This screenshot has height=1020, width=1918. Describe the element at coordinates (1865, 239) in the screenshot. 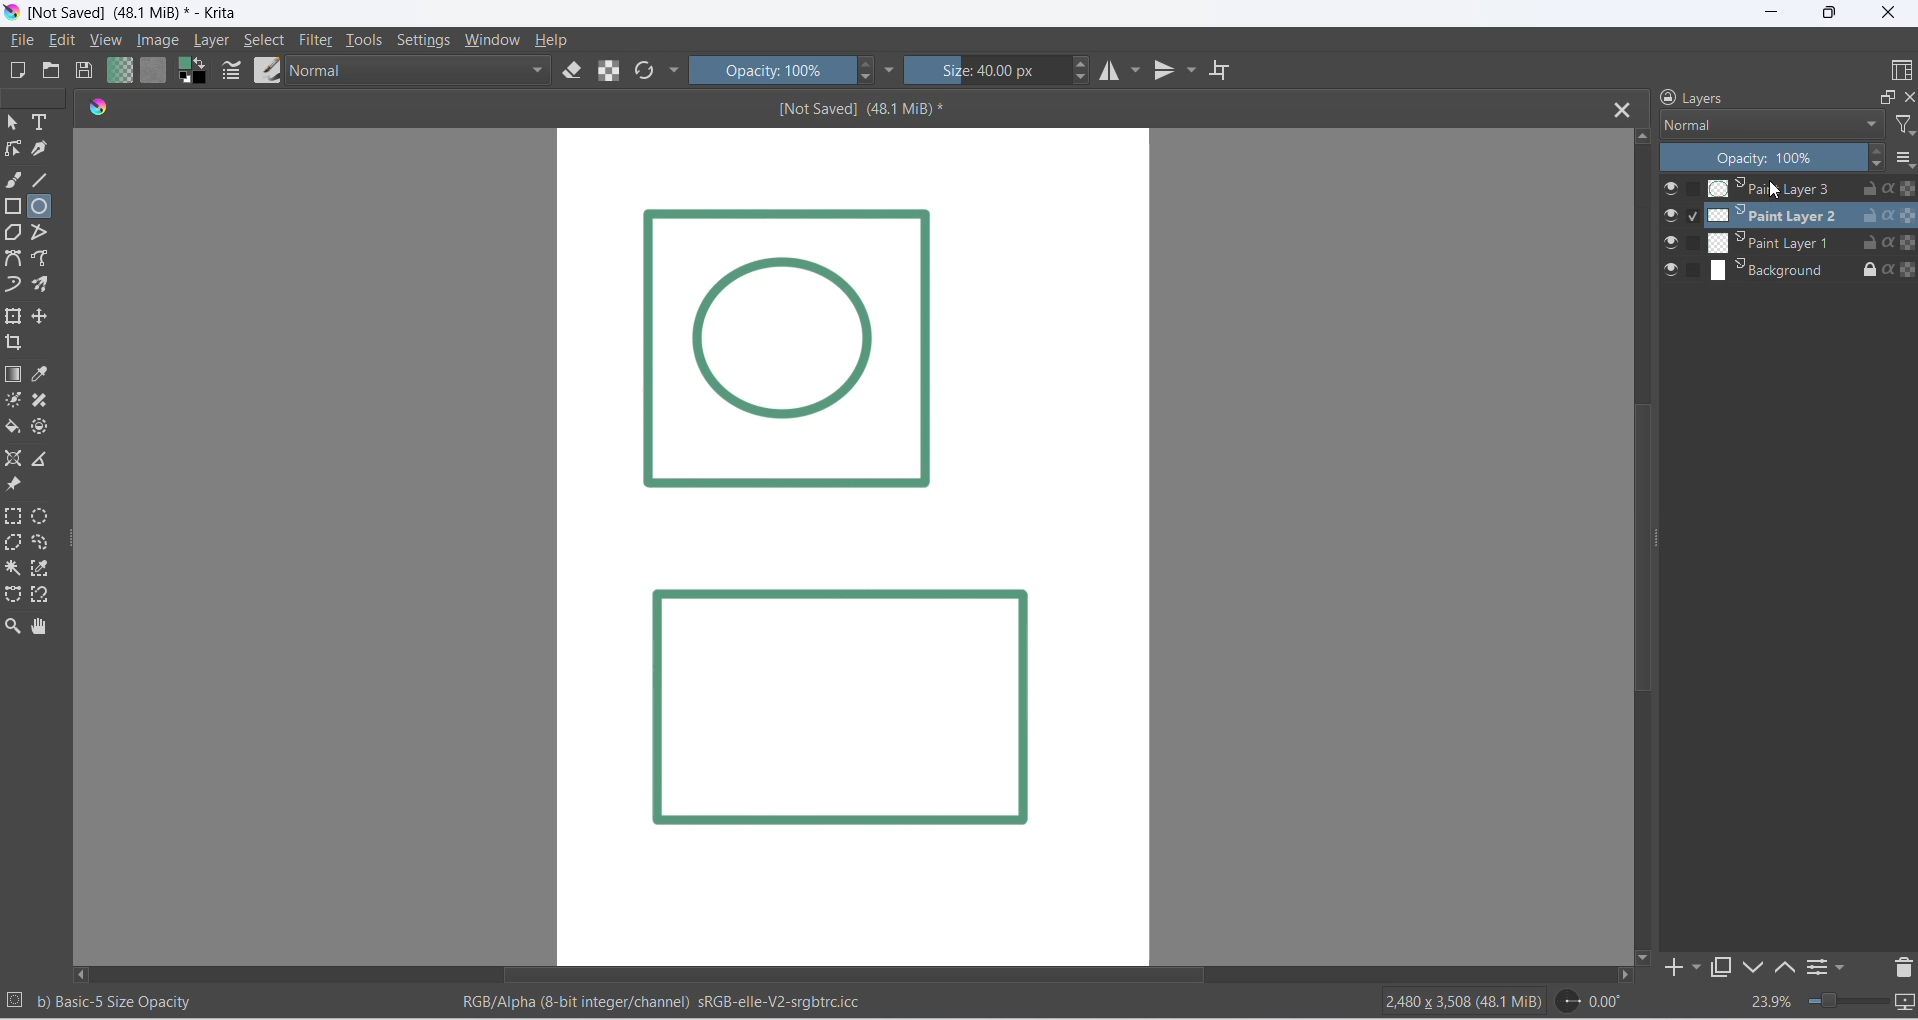

I see `unlock` at that location.